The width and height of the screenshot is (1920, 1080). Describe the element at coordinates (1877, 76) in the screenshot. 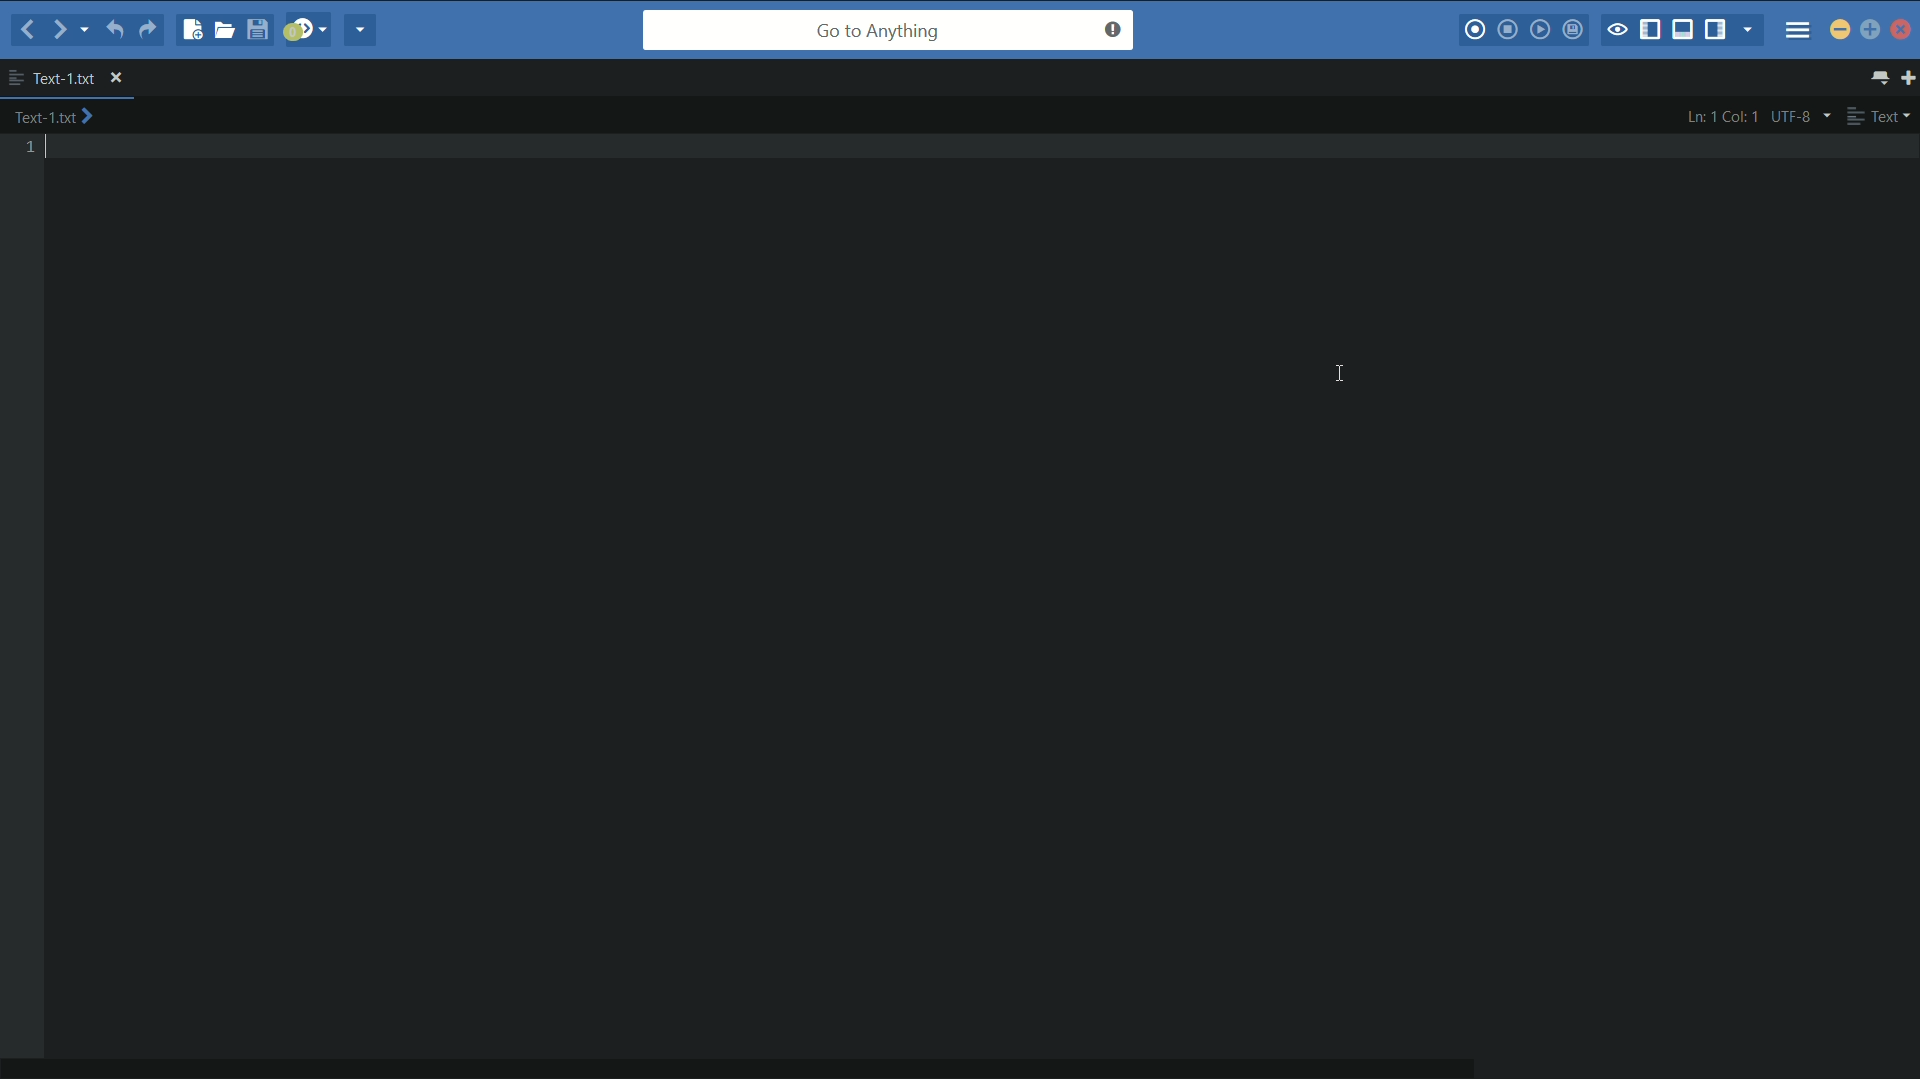

I see `show all tabs` at that location.